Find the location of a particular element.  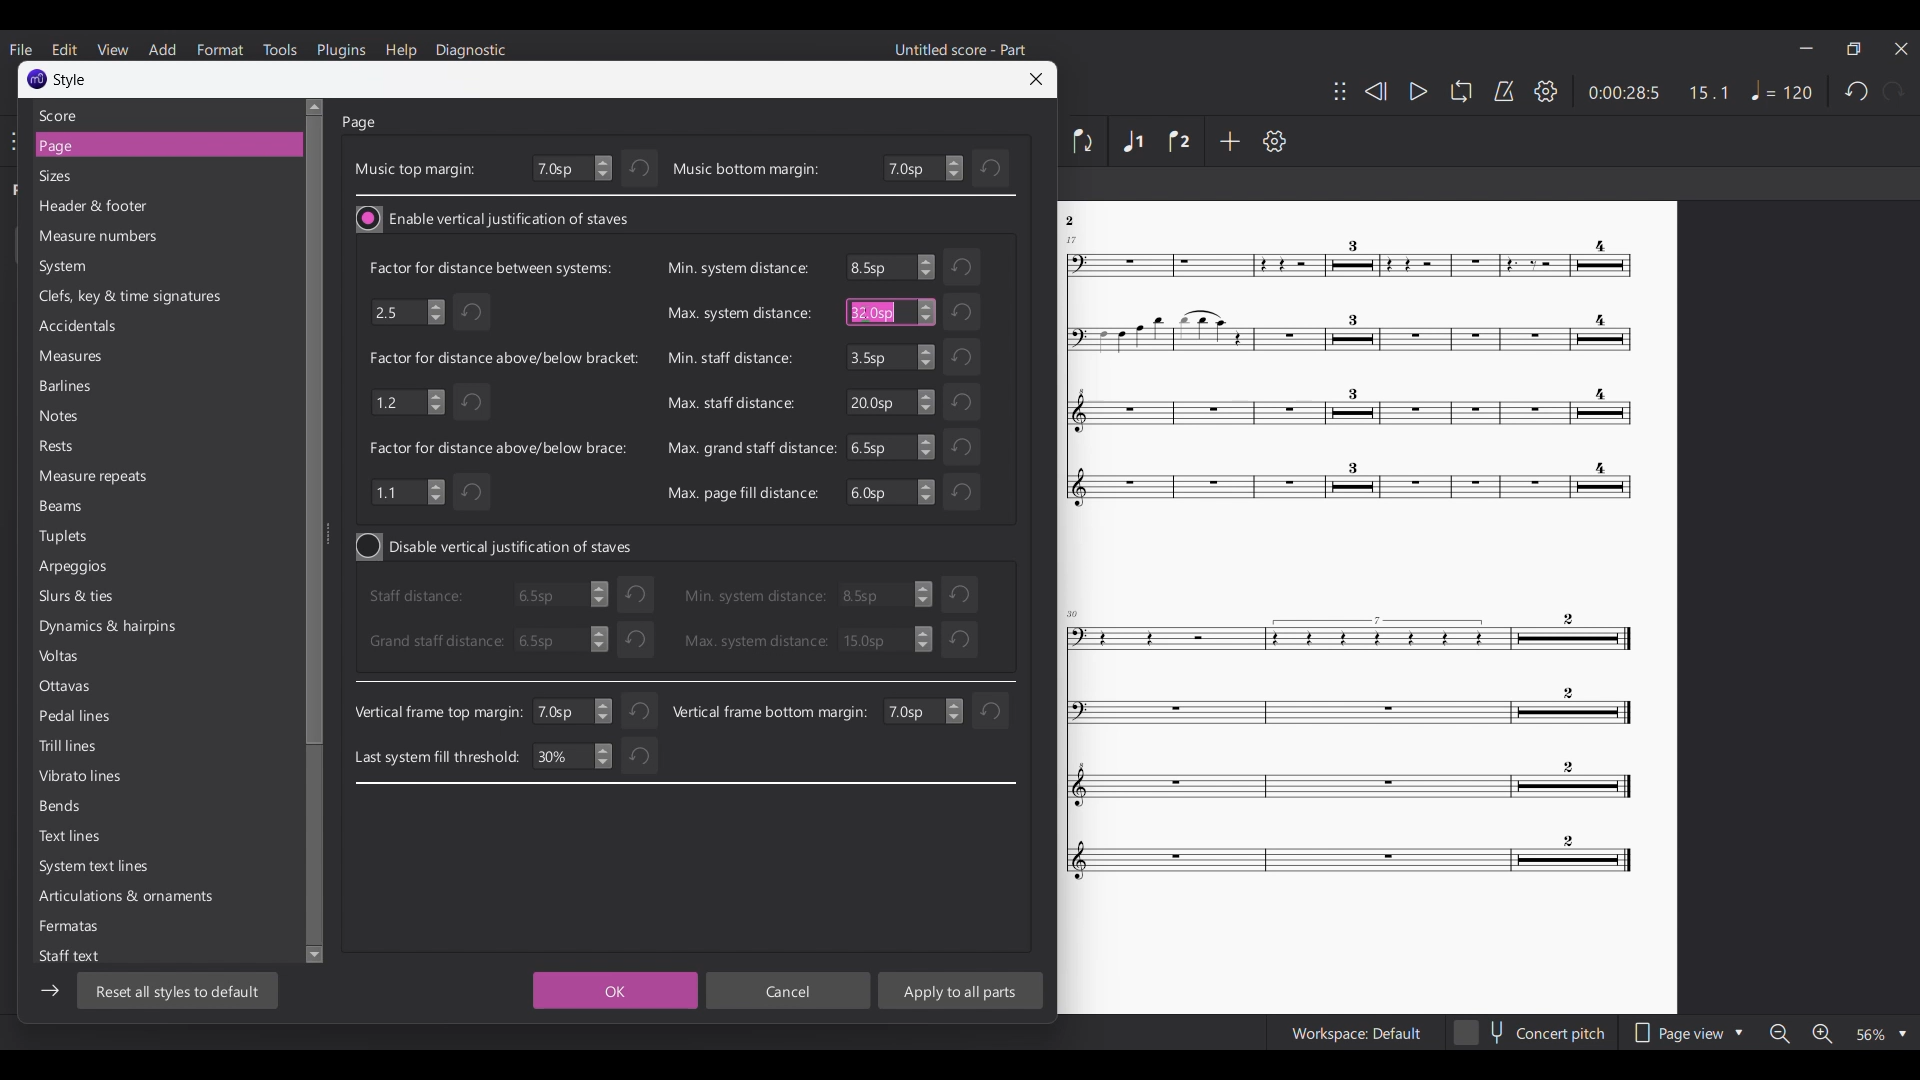

Staff text is located at coordinates (83, 957).